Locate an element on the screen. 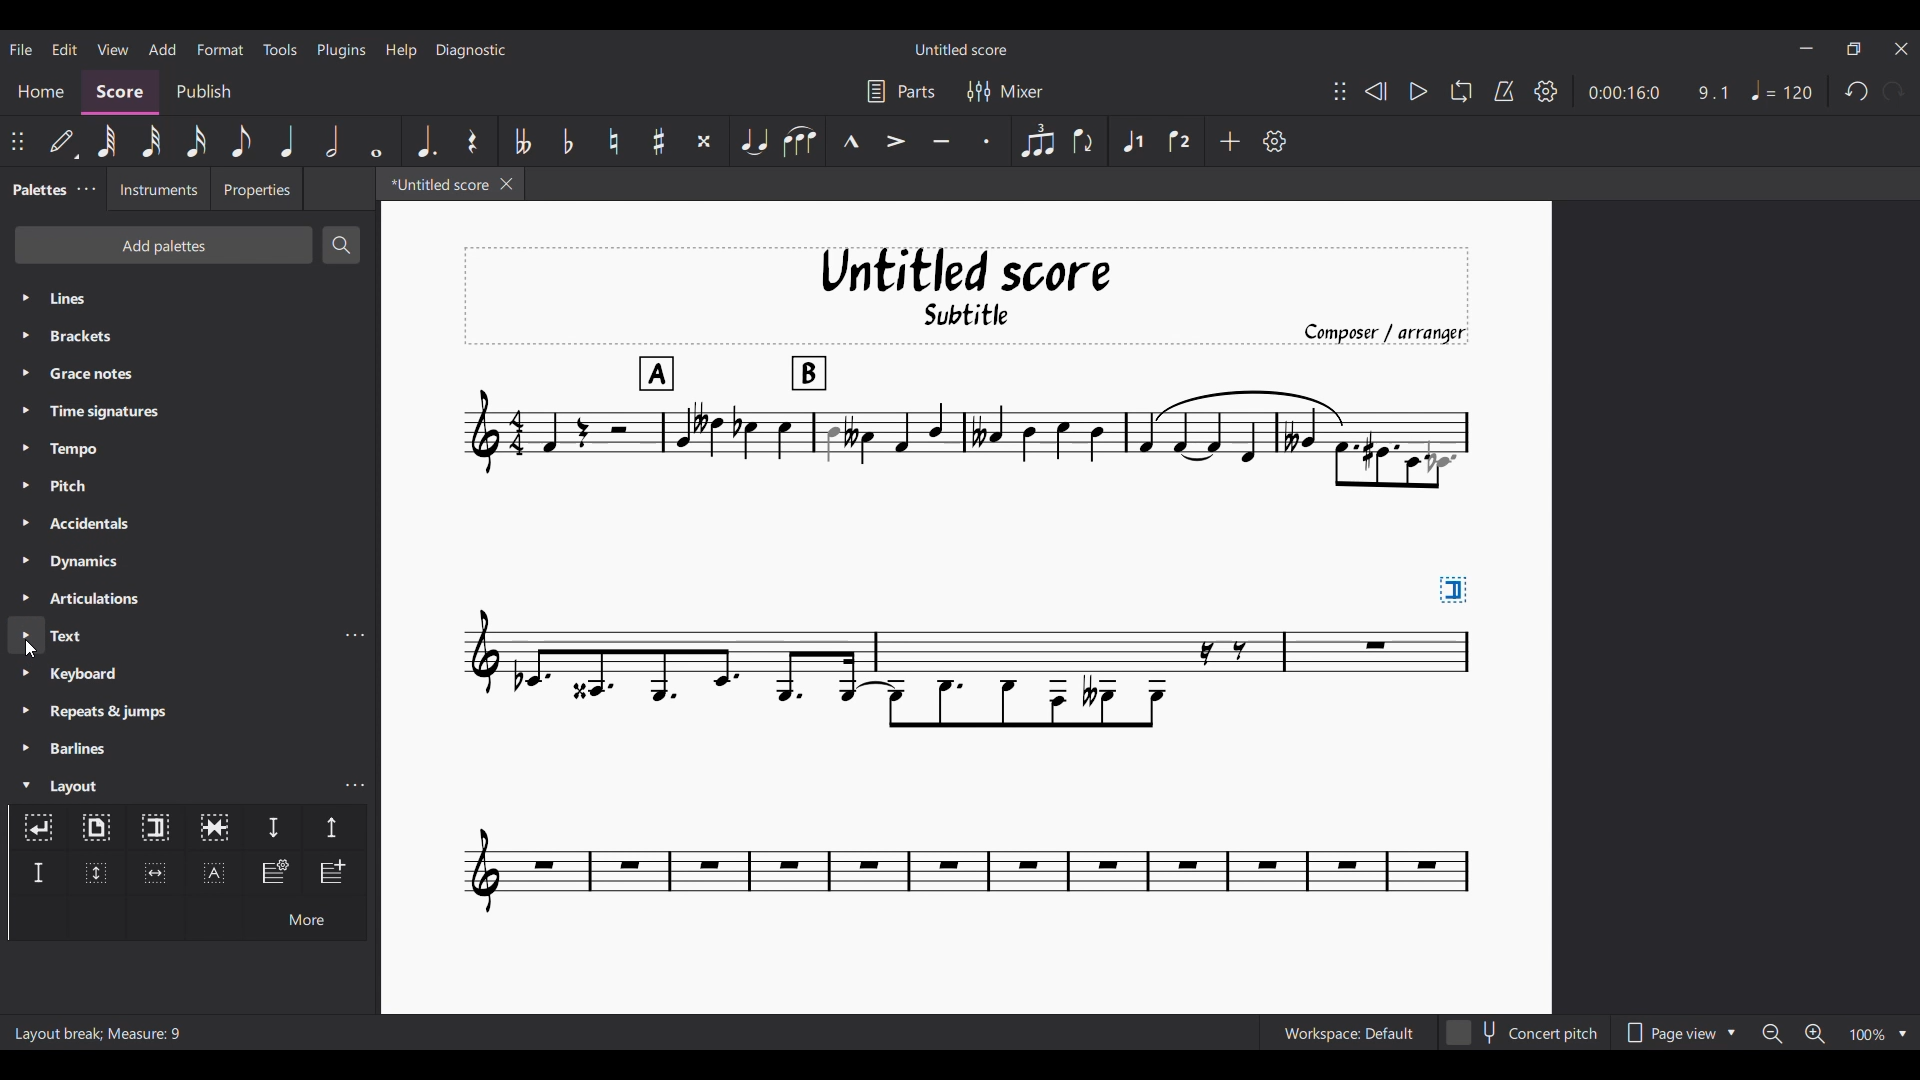 This screenshot has height=1080, width=1920. Tenuto is located at coordinates (942, 142).